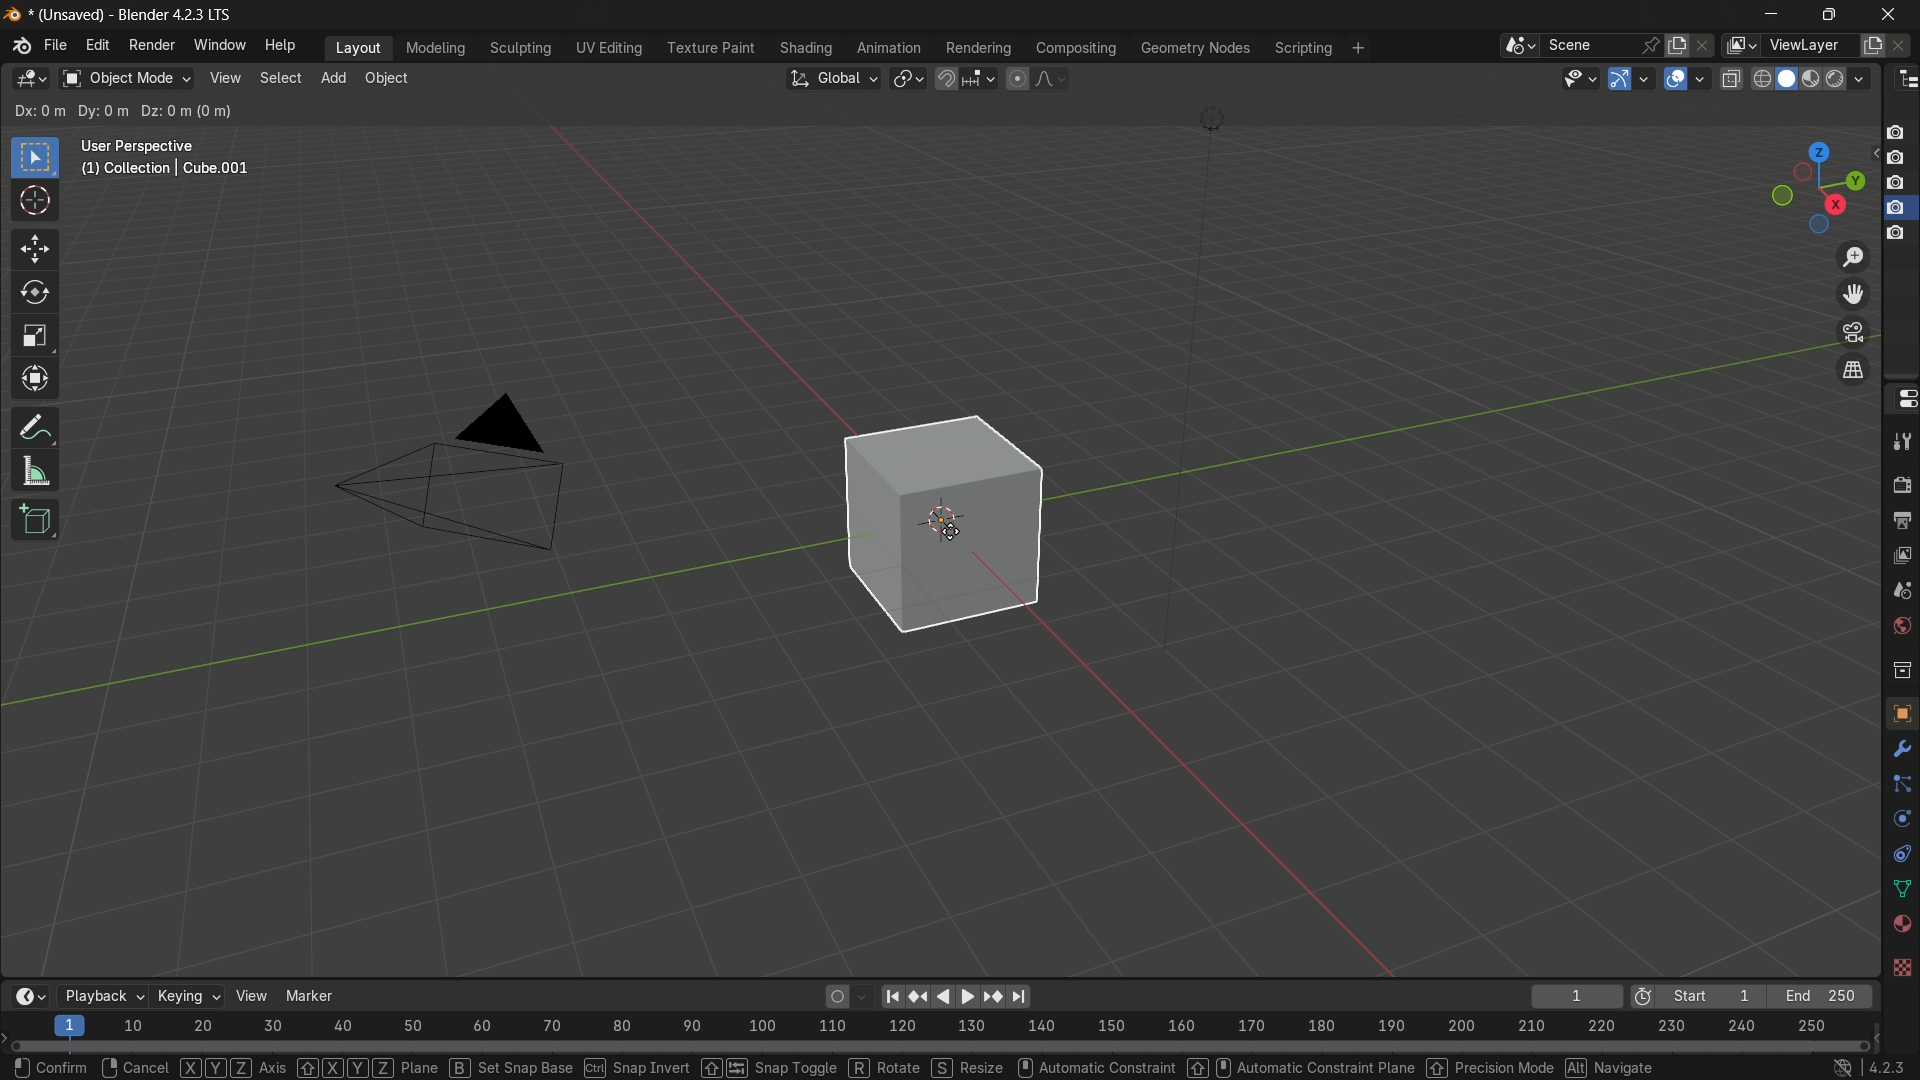  Describe the element at coordinates (833, 77) in the screenshot. I see `transformation orientation` at that location.